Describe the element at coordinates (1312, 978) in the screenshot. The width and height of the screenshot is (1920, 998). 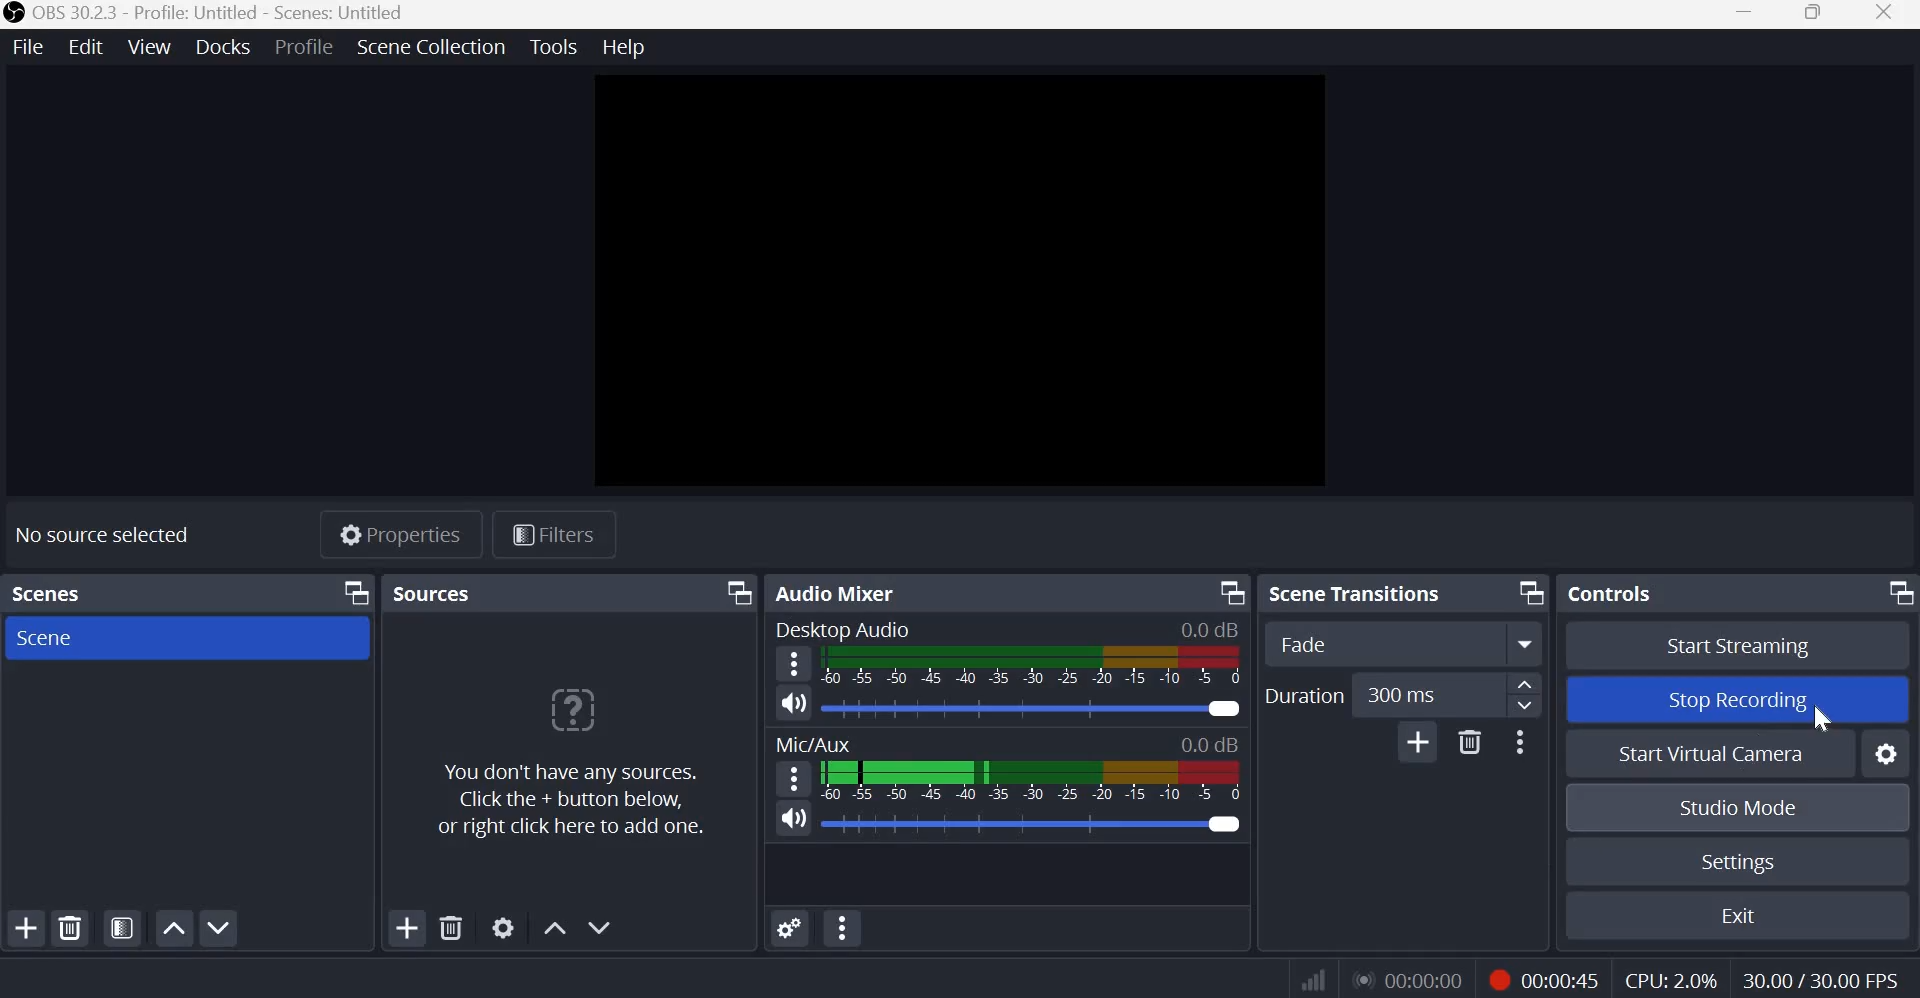
I see `Connection Status Indicator` at that location.